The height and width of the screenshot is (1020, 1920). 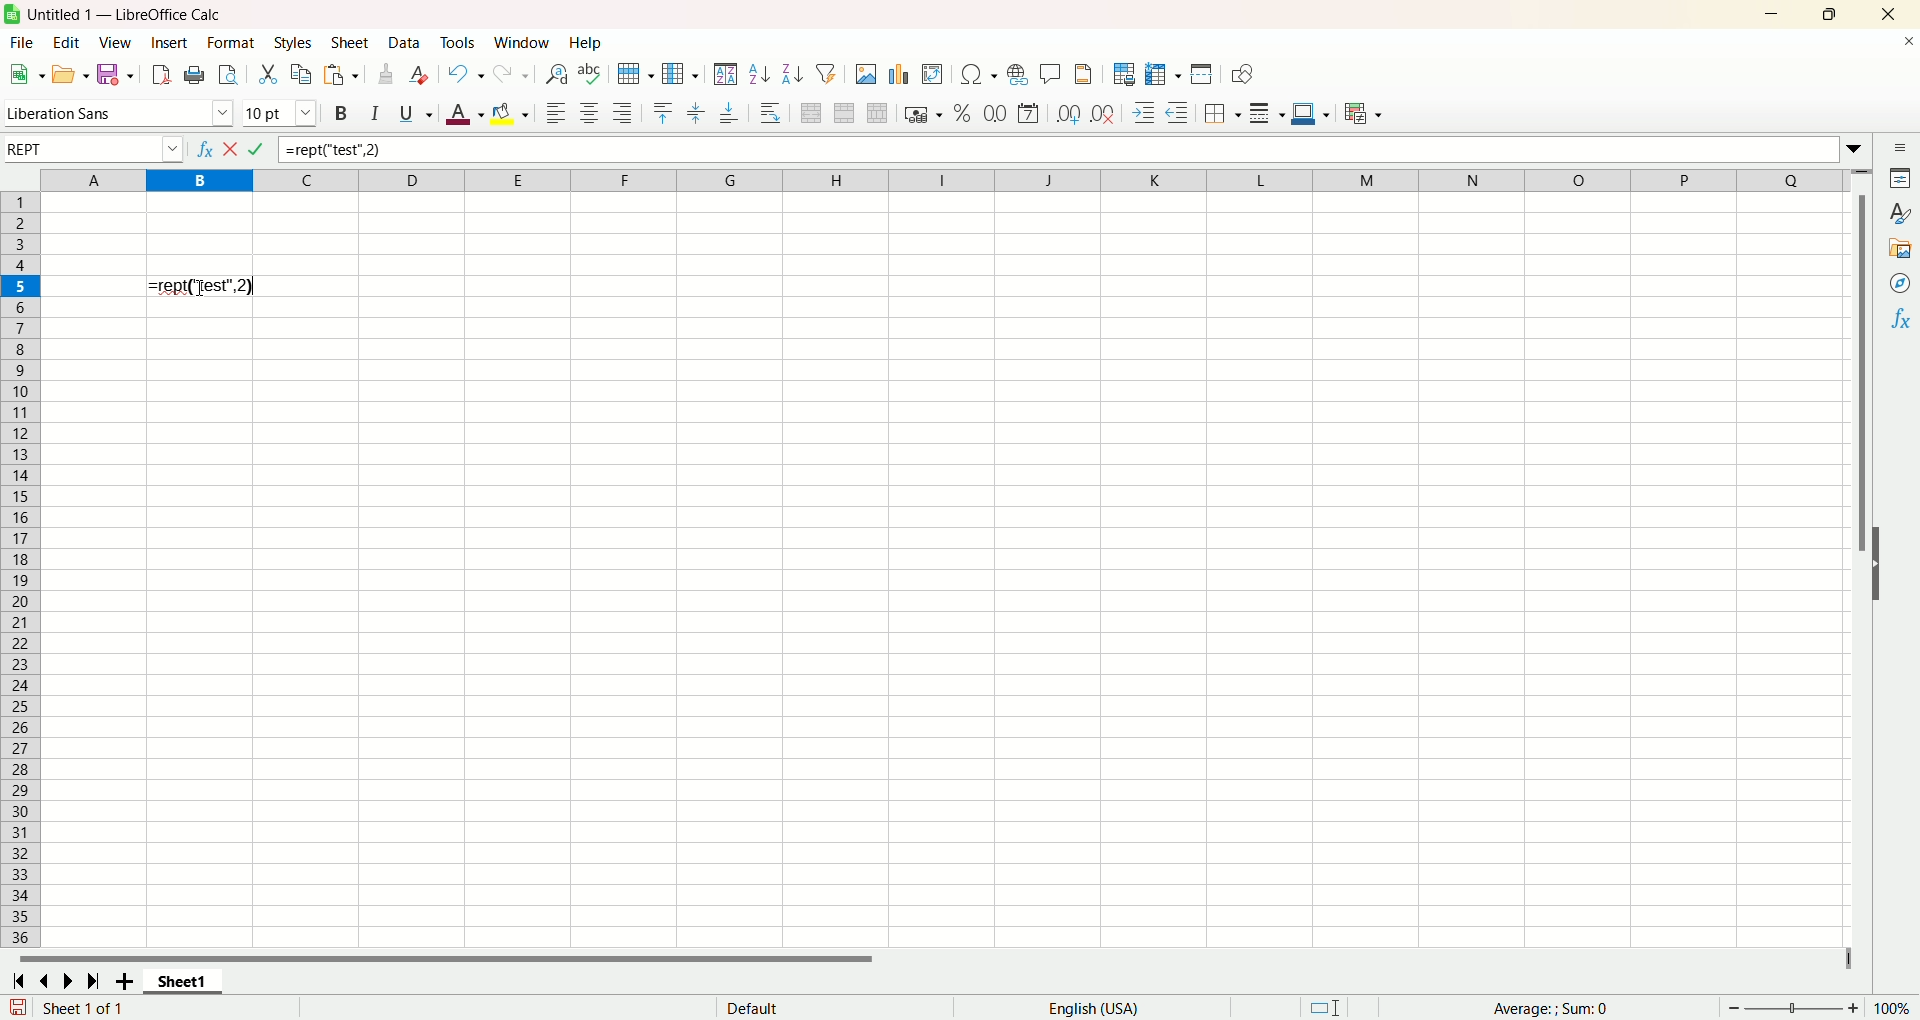 I want to click on italics, so click(x=375, y=115).